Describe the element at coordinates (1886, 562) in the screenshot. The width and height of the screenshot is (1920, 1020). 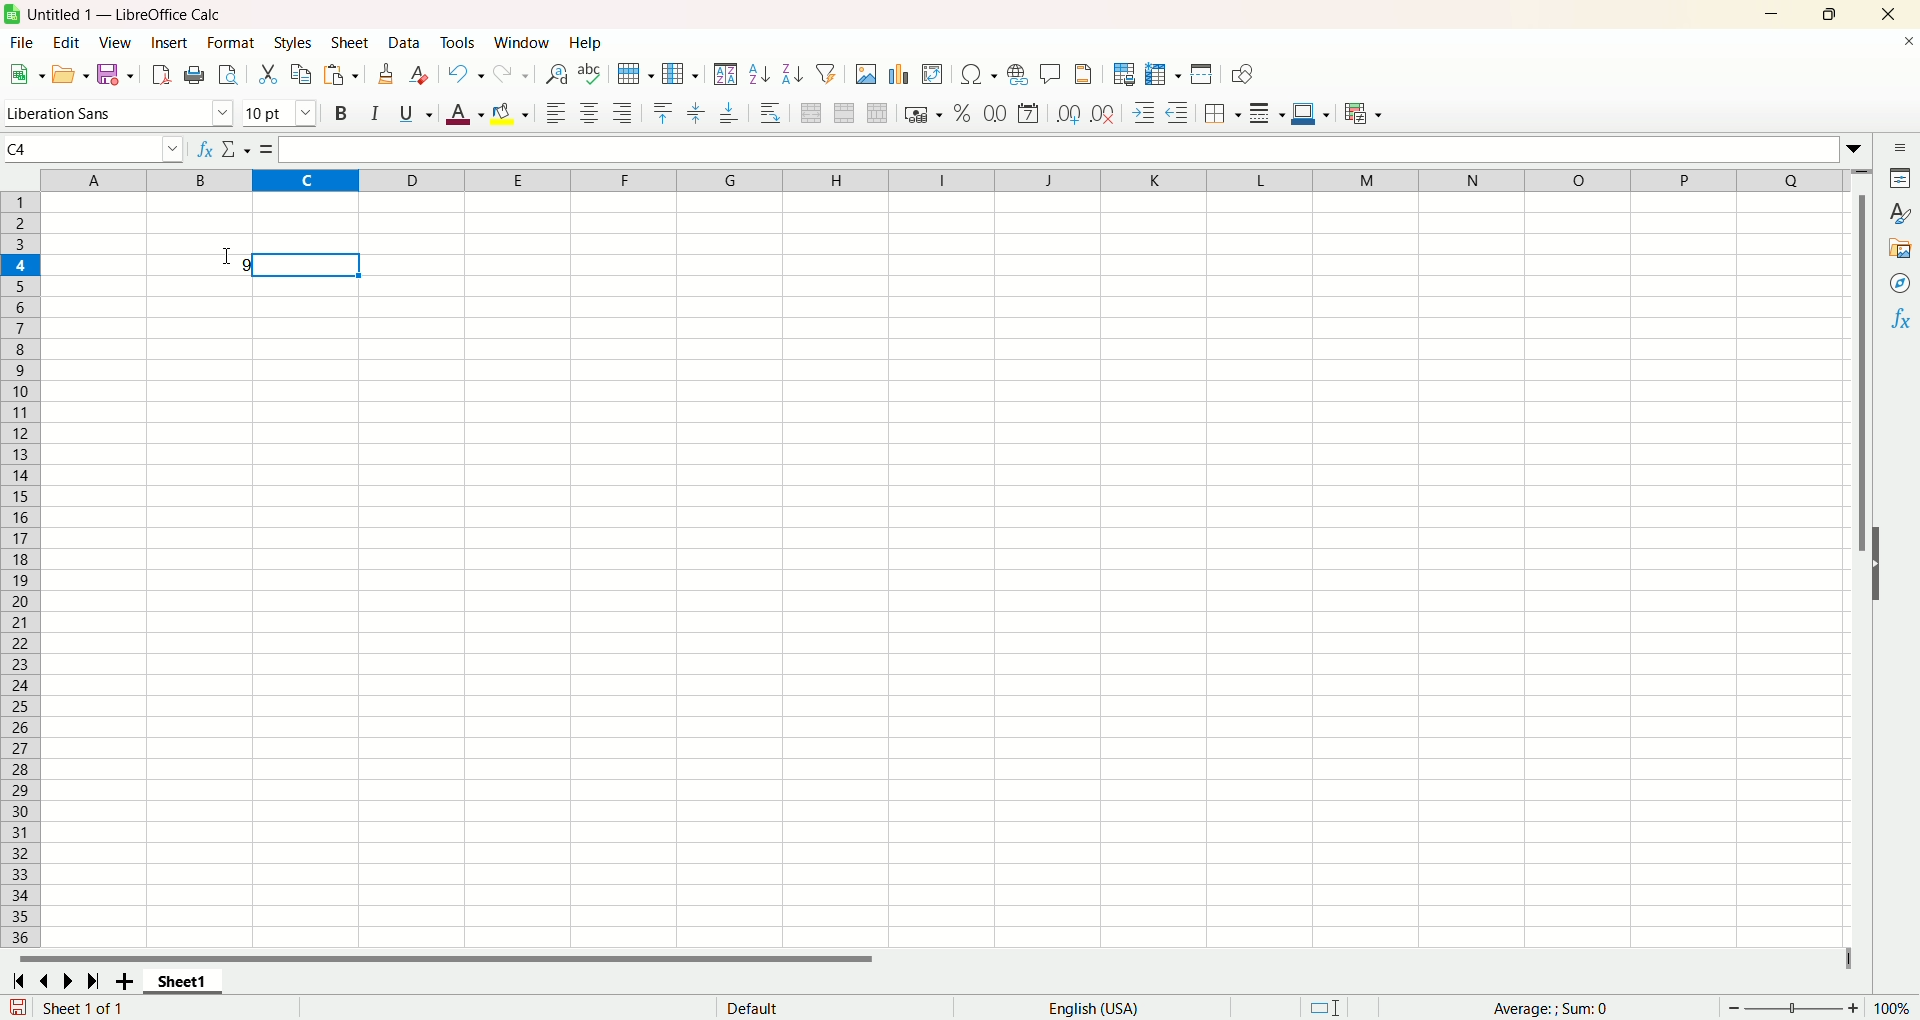
I see `show` at that location.